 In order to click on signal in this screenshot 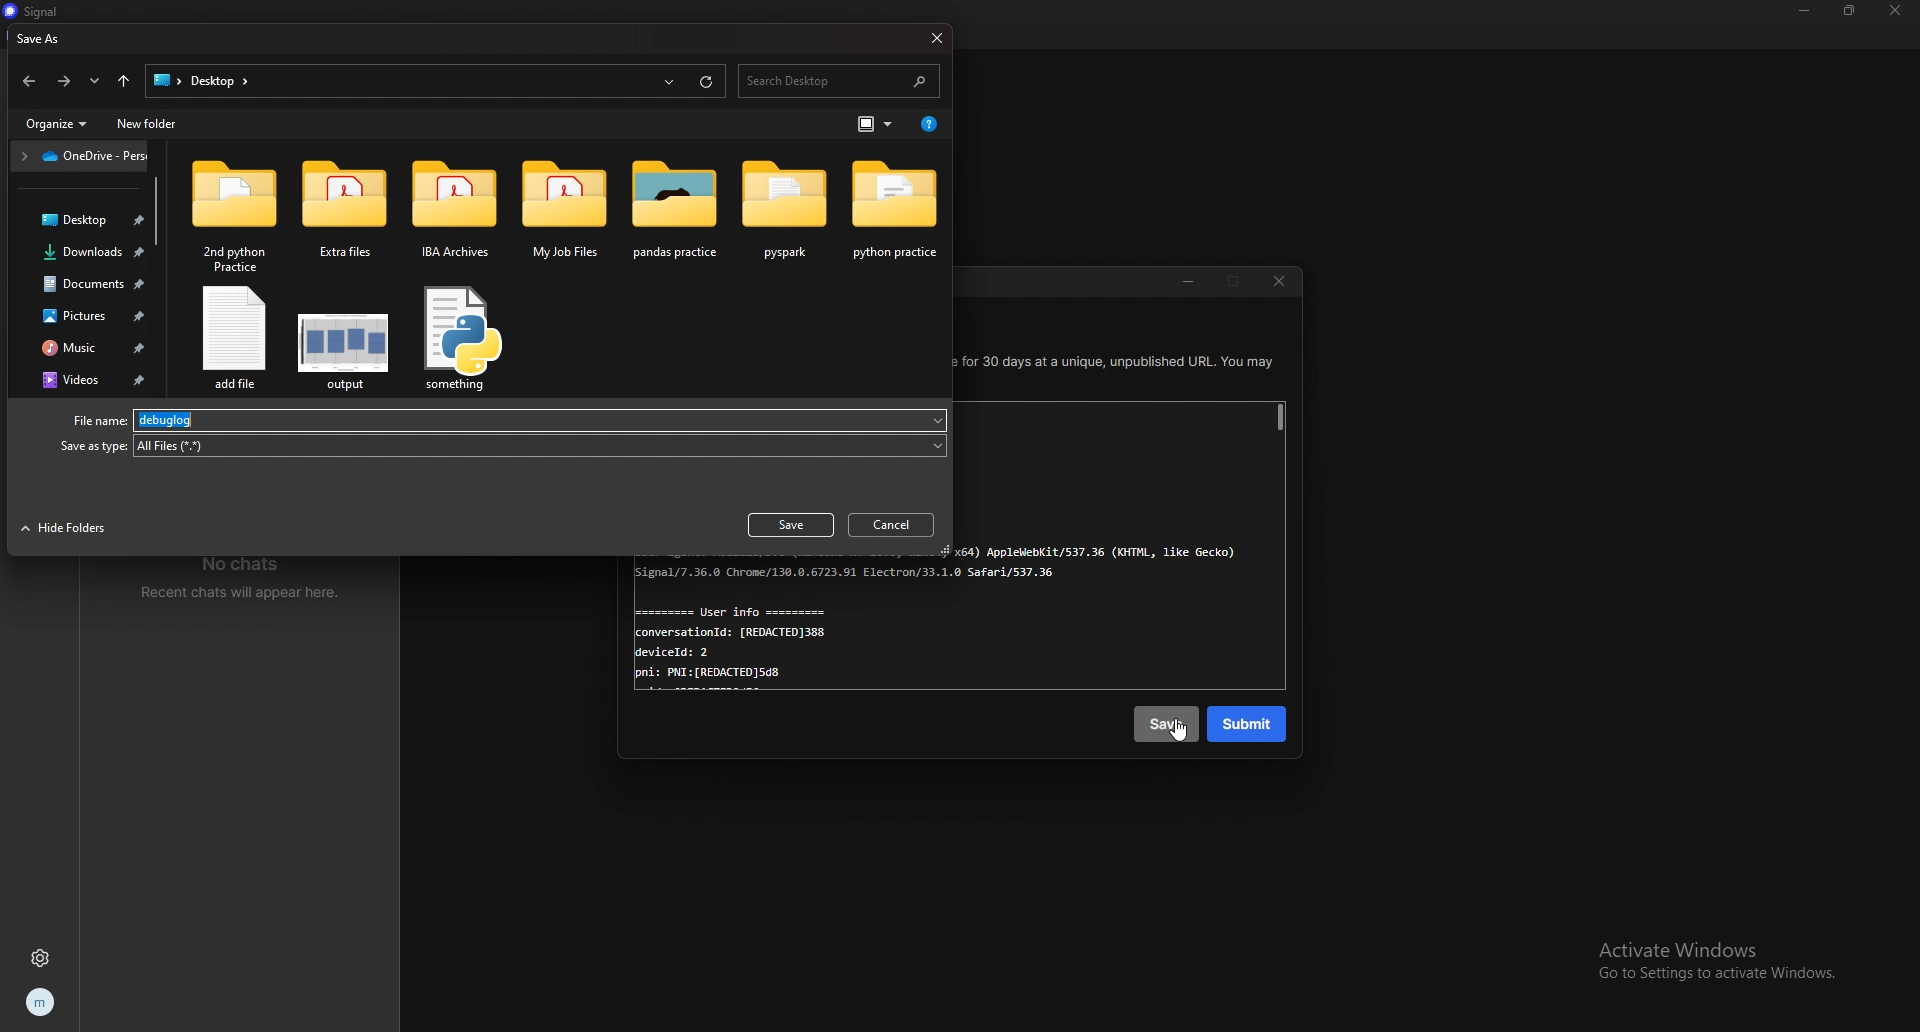, I will do `click(48, 11)`.